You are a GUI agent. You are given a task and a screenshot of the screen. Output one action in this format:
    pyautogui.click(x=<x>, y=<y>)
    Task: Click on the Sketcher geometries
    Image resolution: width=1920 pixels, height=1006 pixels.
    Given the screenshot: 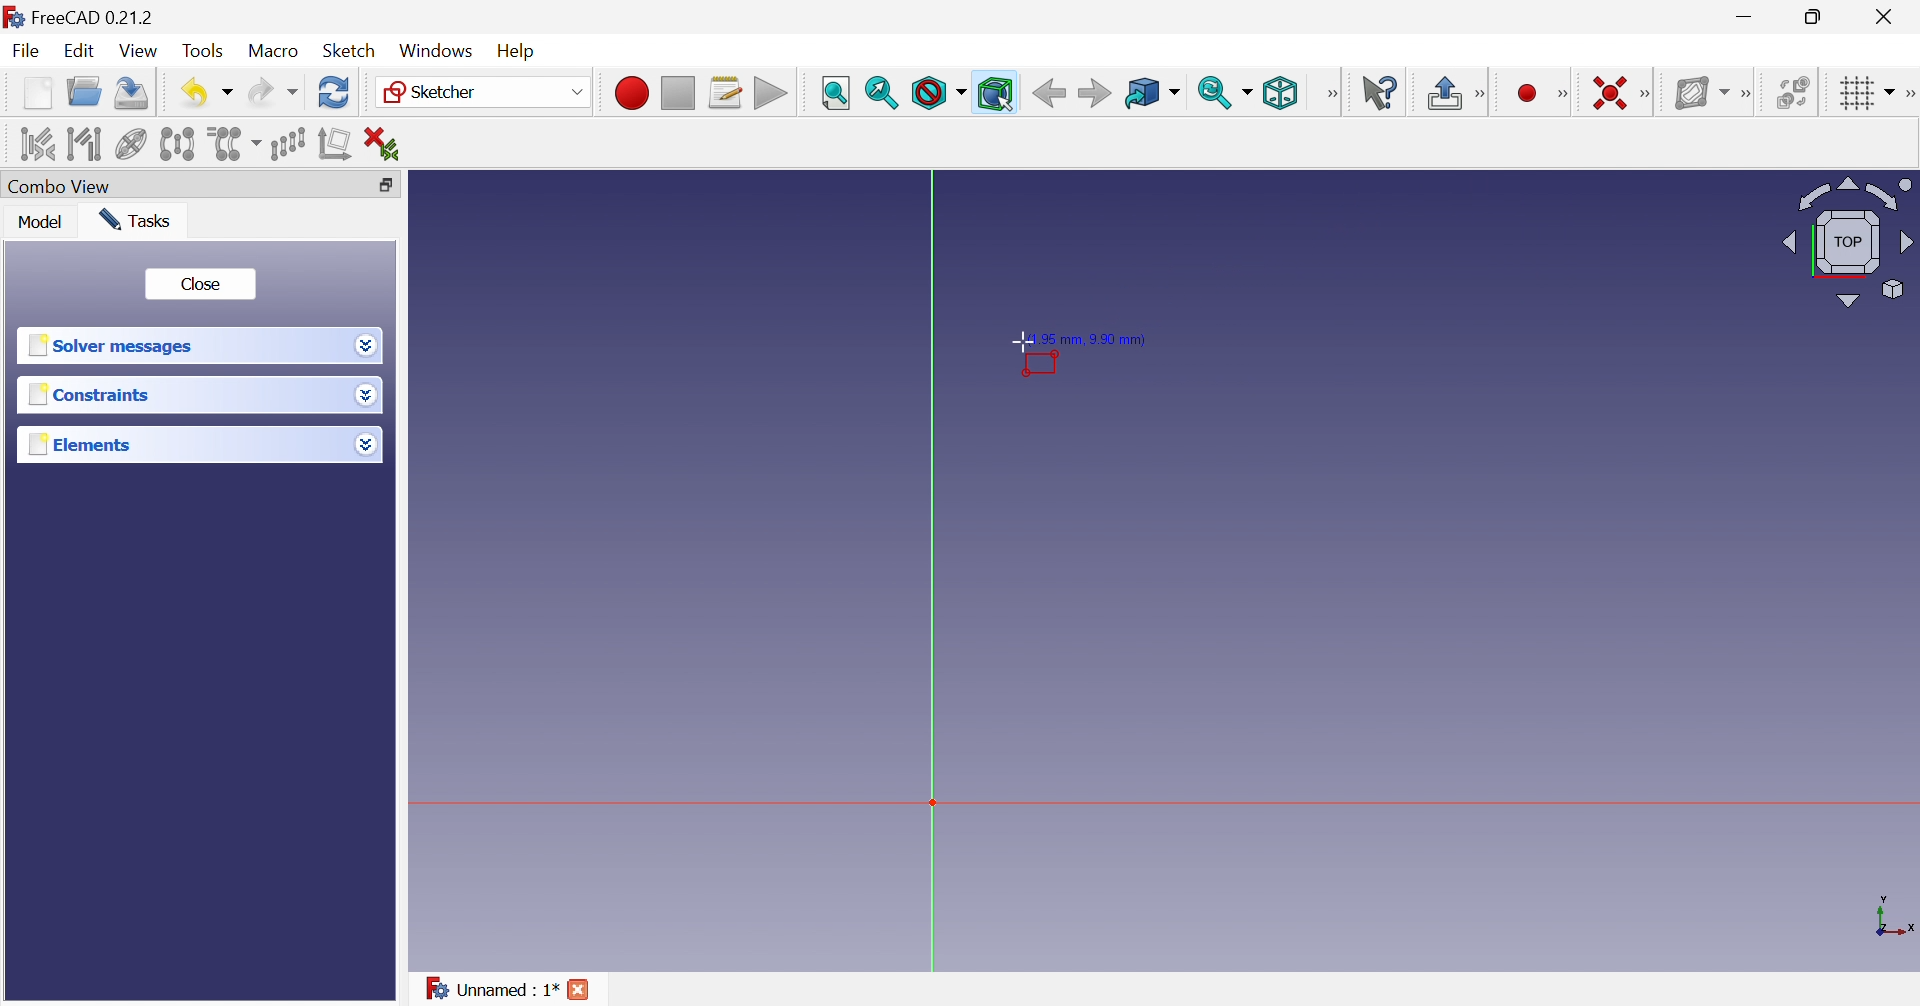 What is the action you would take?
    pyautogui.click(x=1566, y=95)
    